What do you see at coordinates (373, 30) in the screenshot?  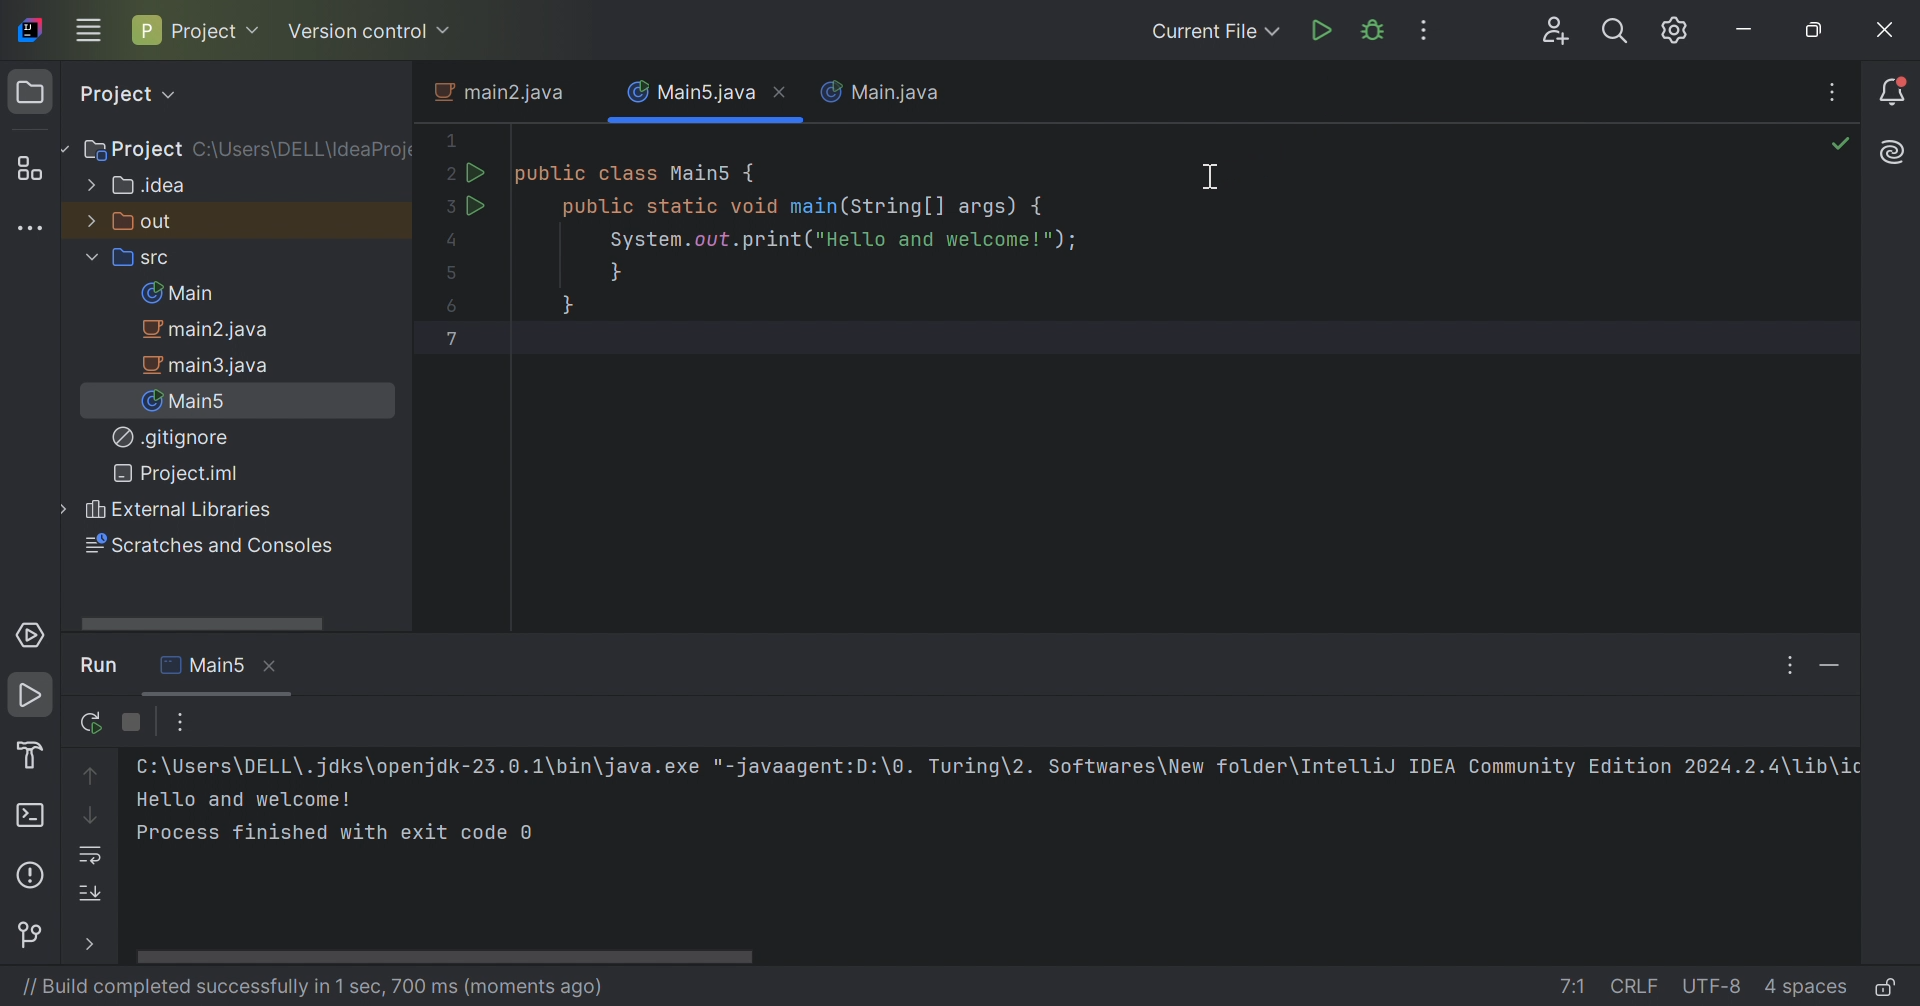 I see `Version control` at bounding box center [373, 30].